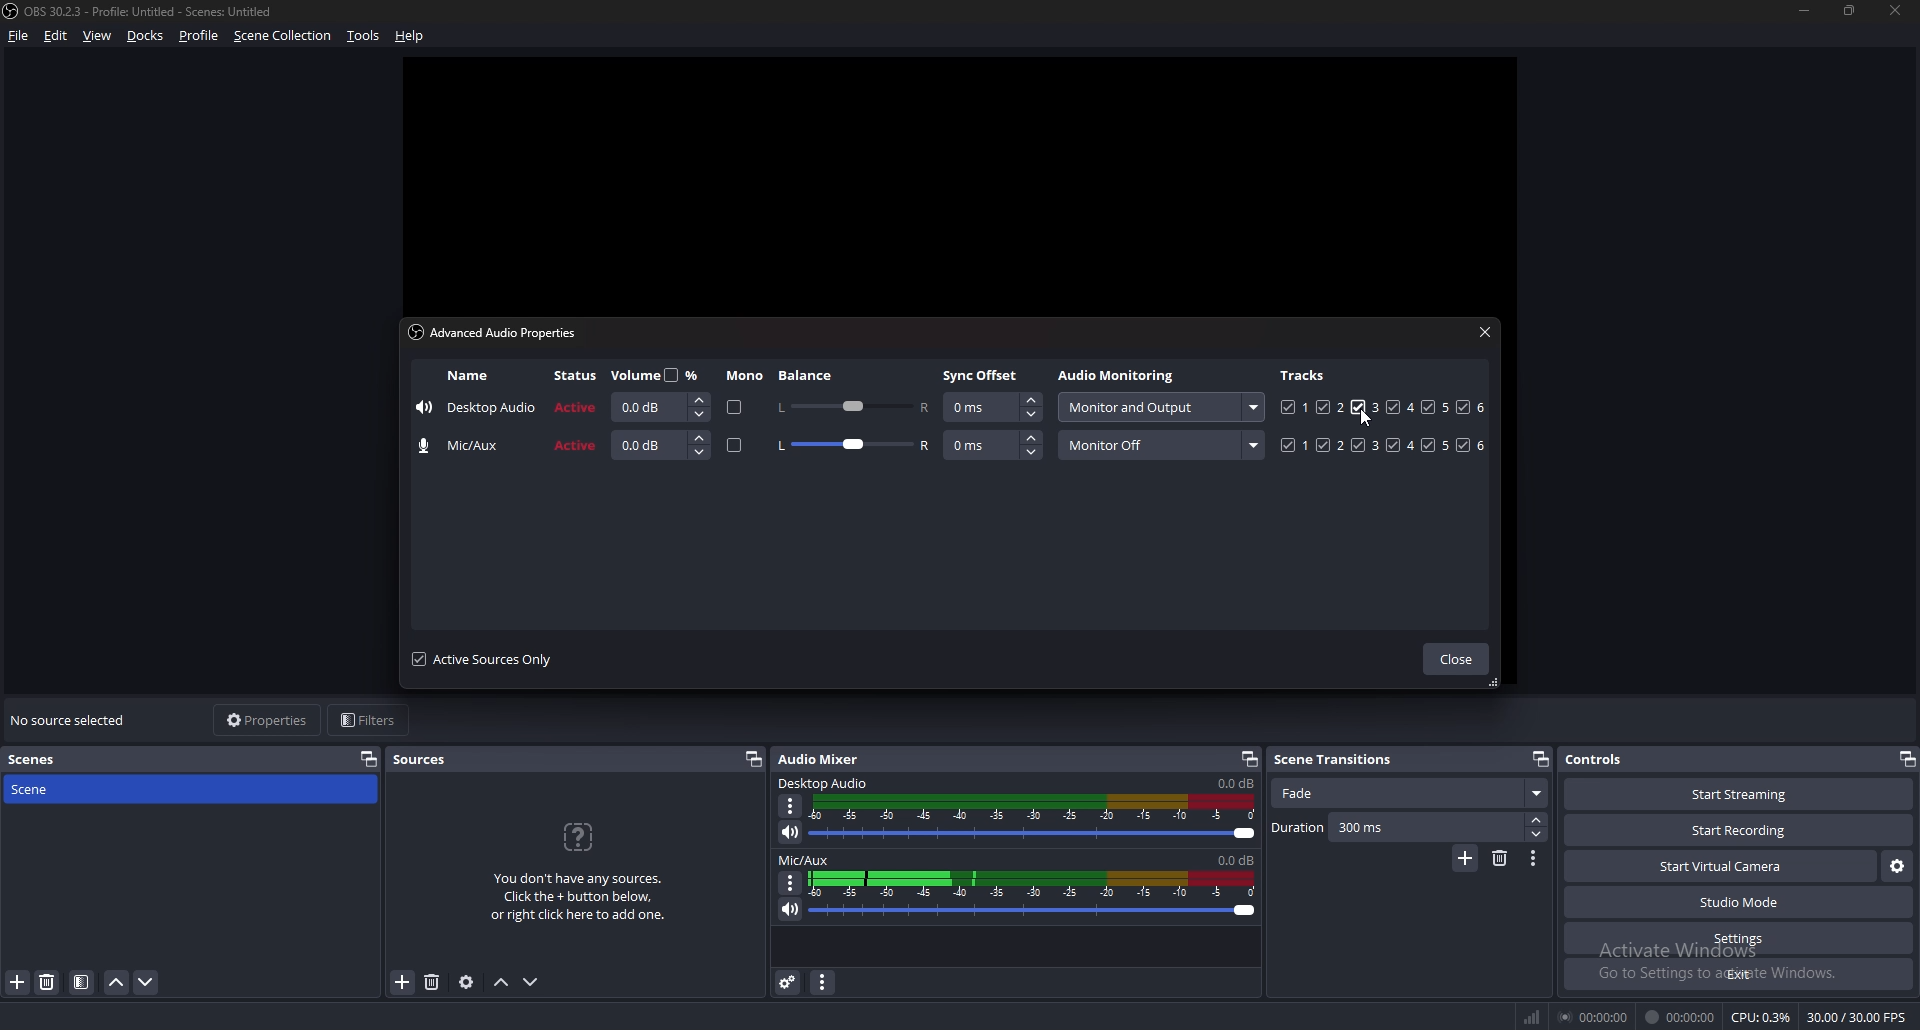  What do you see at coordinates (852, 405) in the screenshot?
I see `balance adjust` at bounding box center [852, 405].